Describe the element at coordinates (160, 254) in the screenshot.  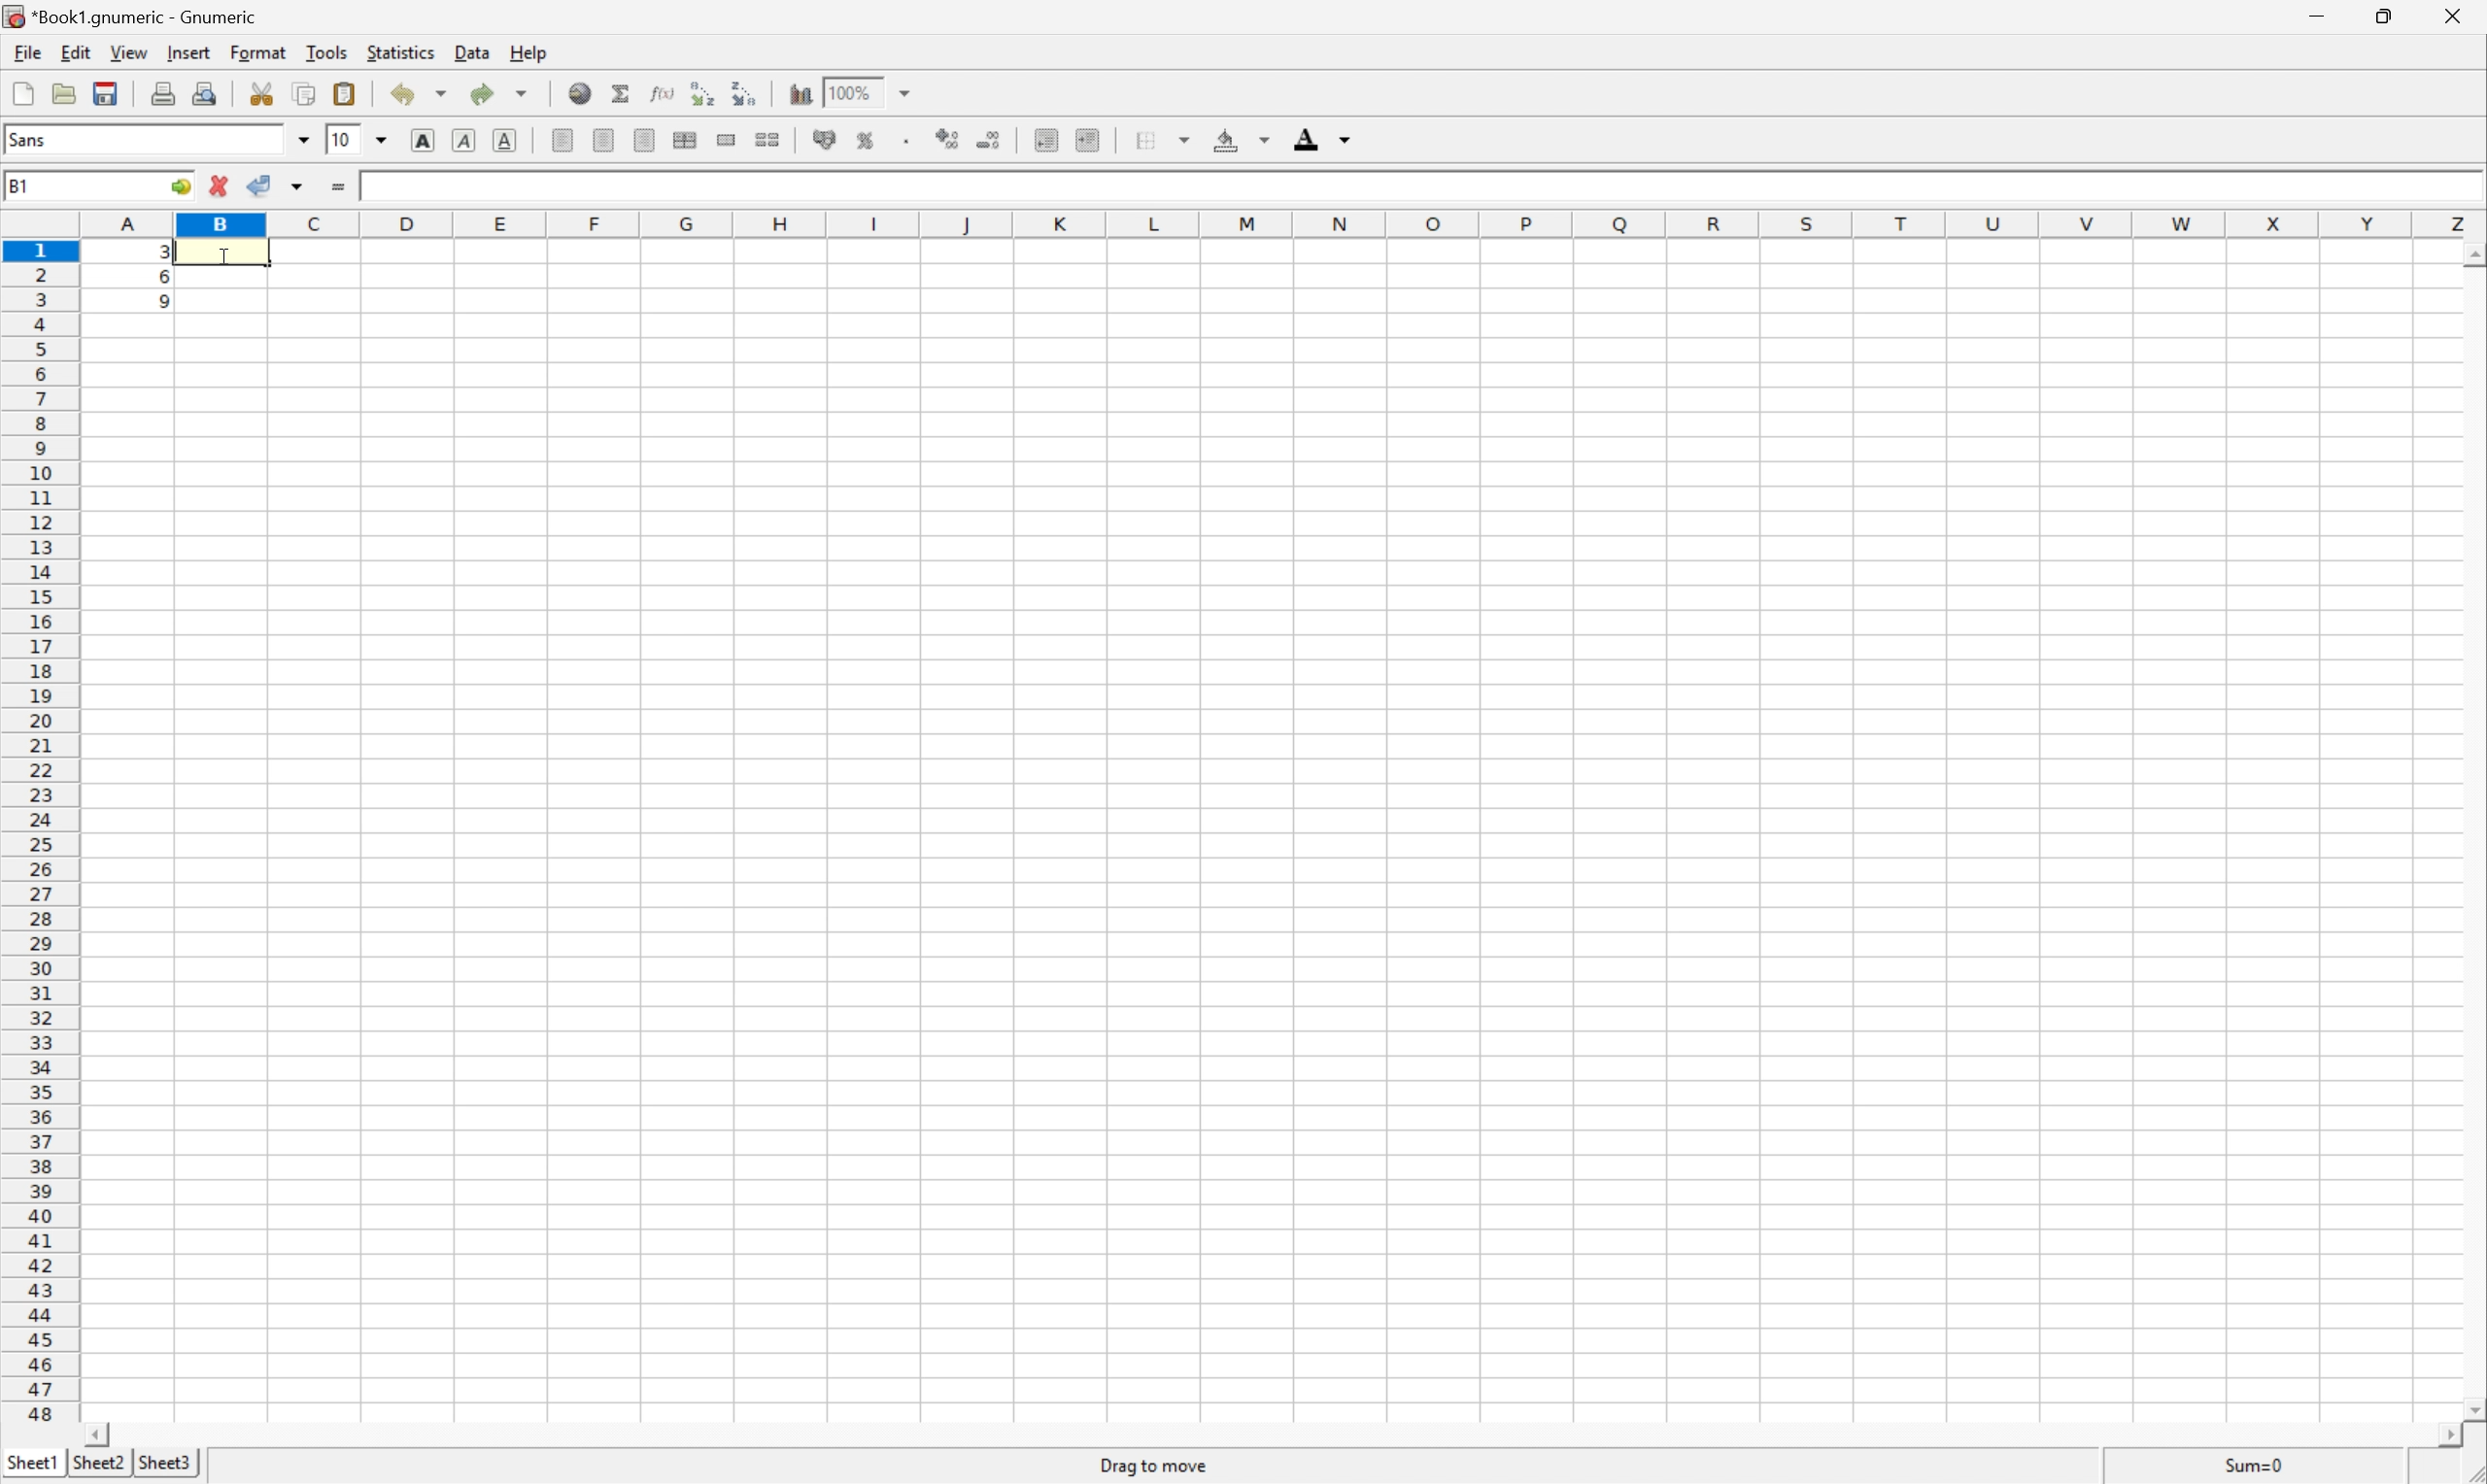
I see `3` at that location.